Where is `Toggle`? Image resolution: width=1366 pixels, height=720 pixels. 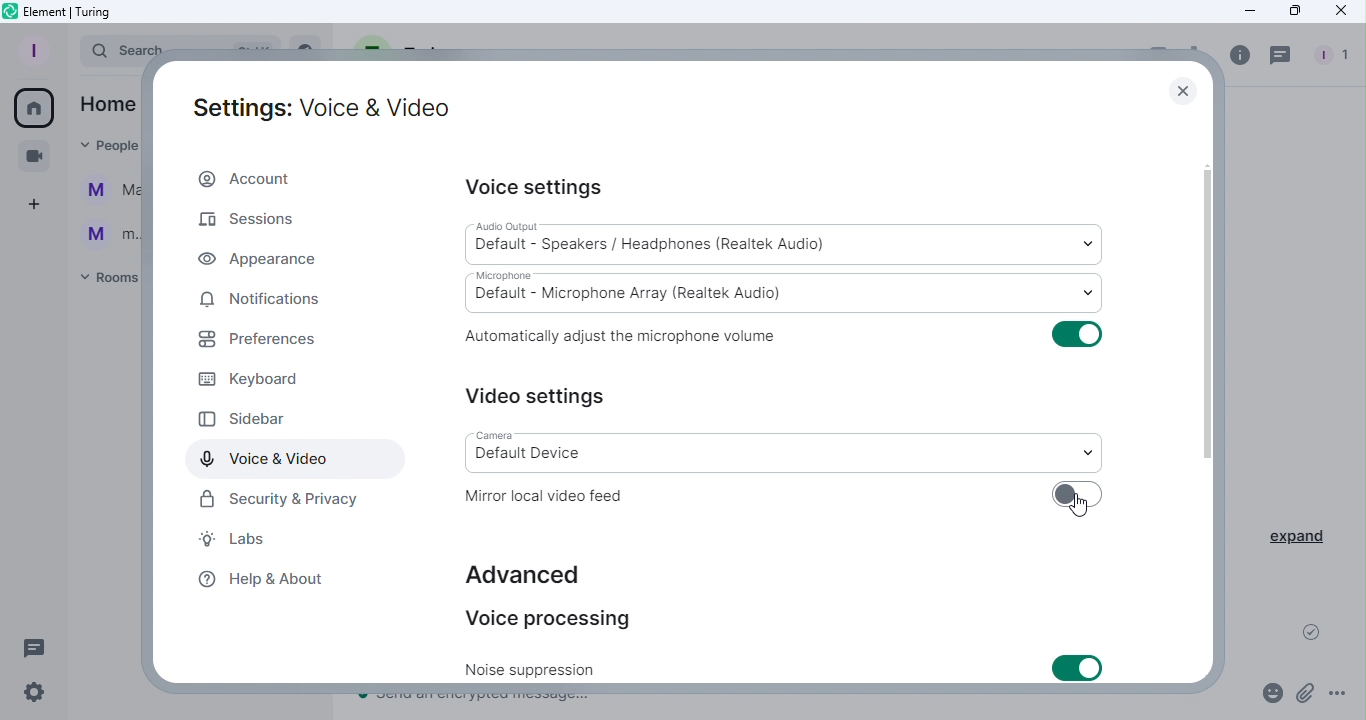
Toggle is located at coordinates (1075, 333).